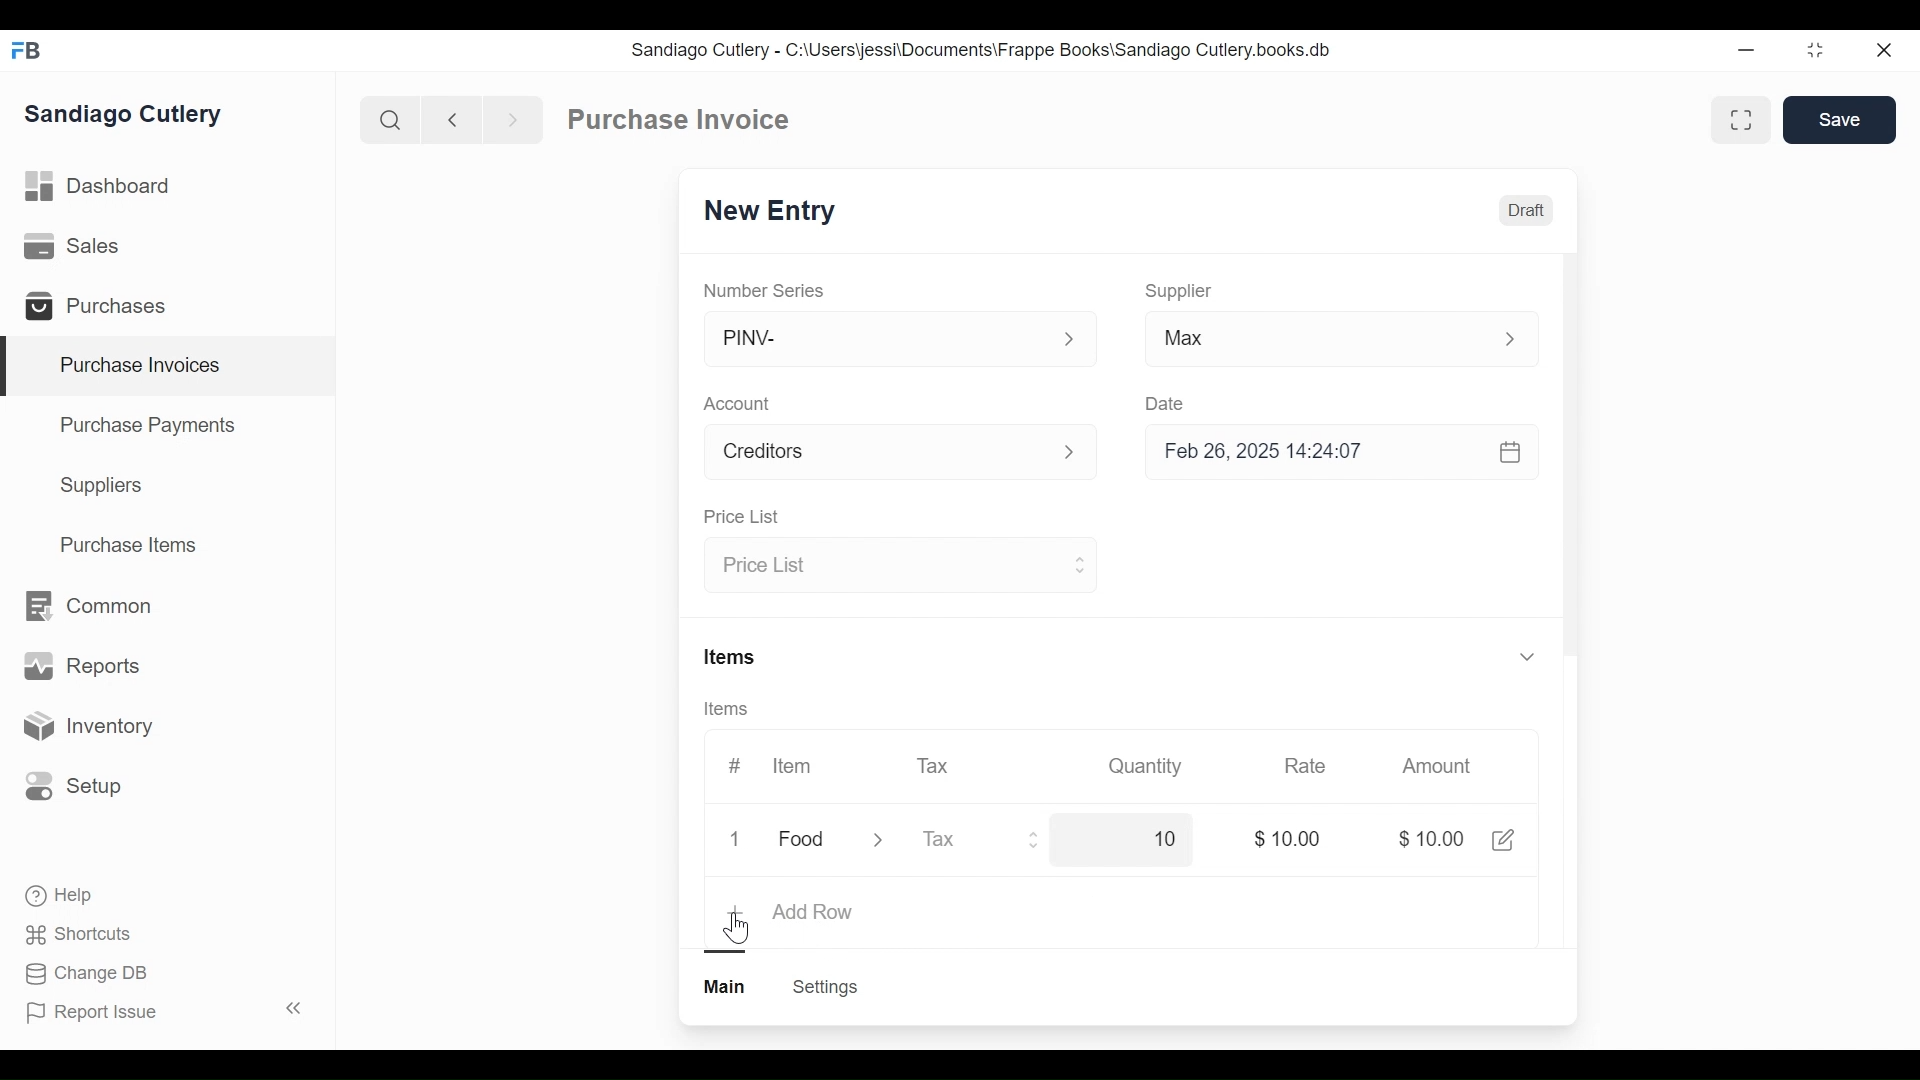 This screenshot has height=1080, width=1920. Describe the element at coordinates (90, 974) in the screenshot. I see `Change DB` at that location.